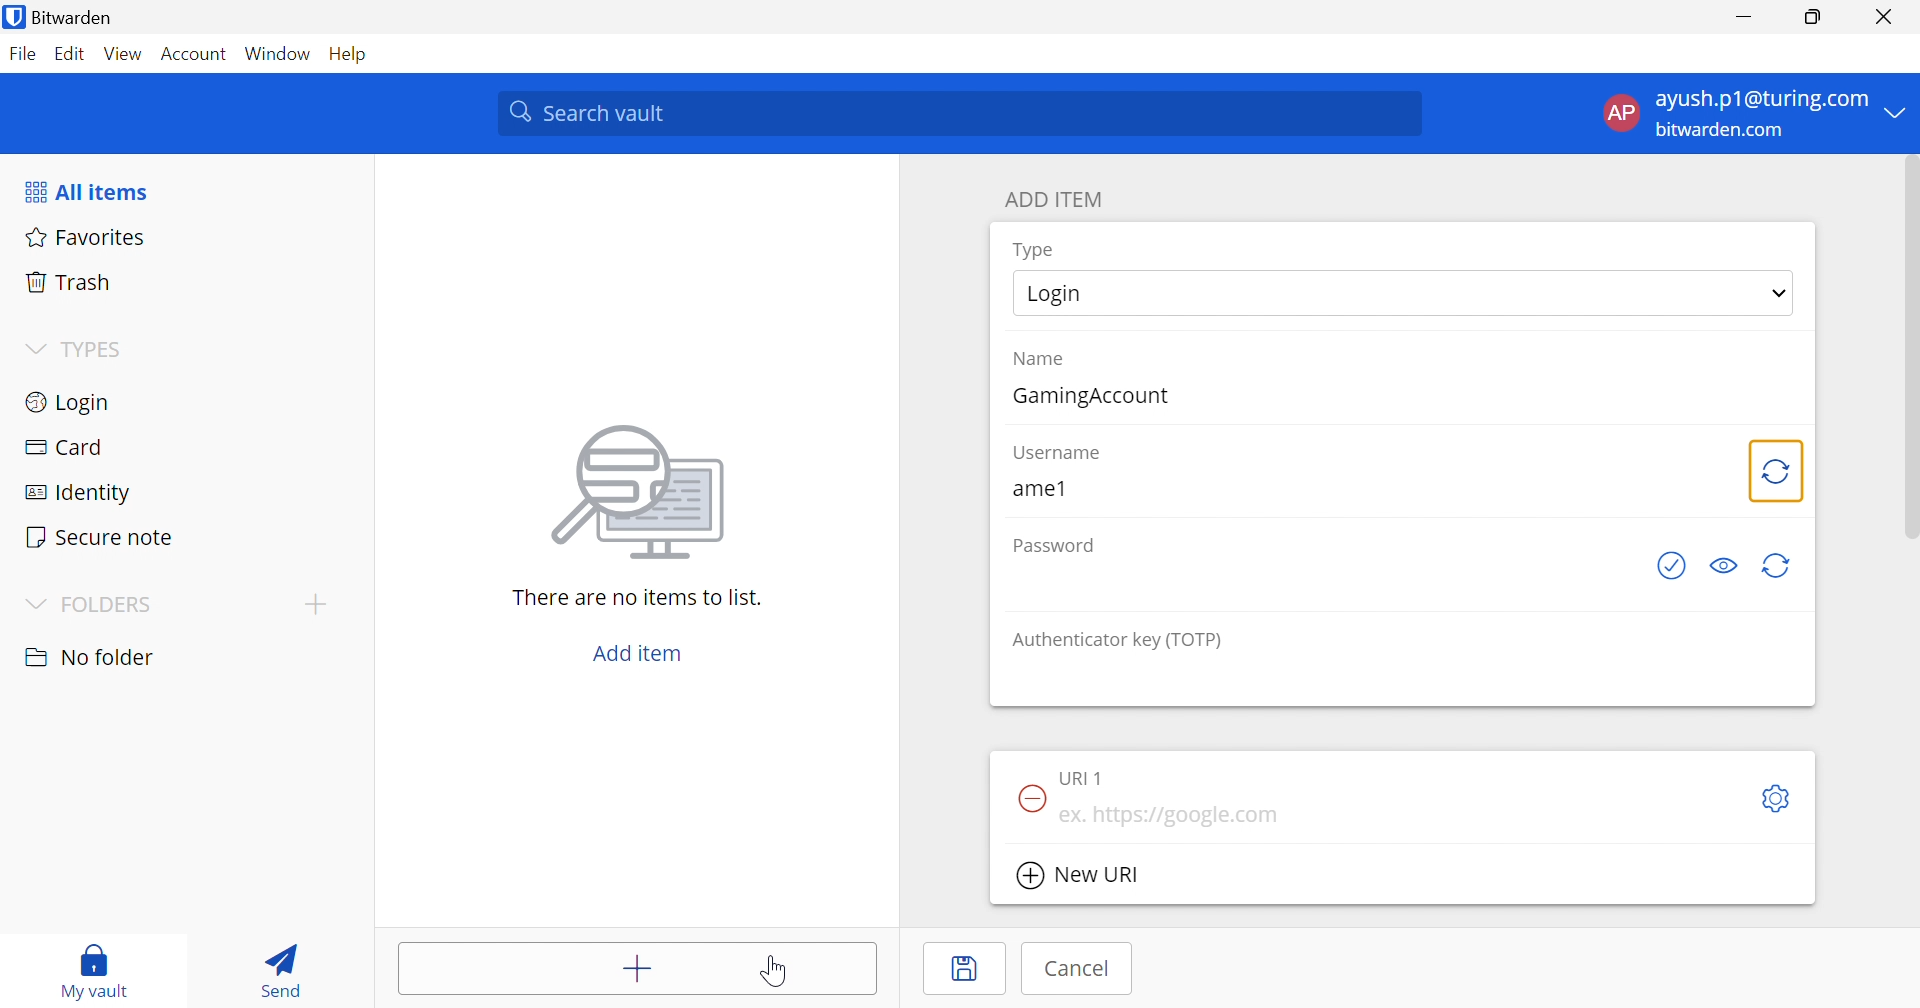 The width and height of the screenshot is (1920, 1008). I want to click on Drop Down, so click(1780, 293).